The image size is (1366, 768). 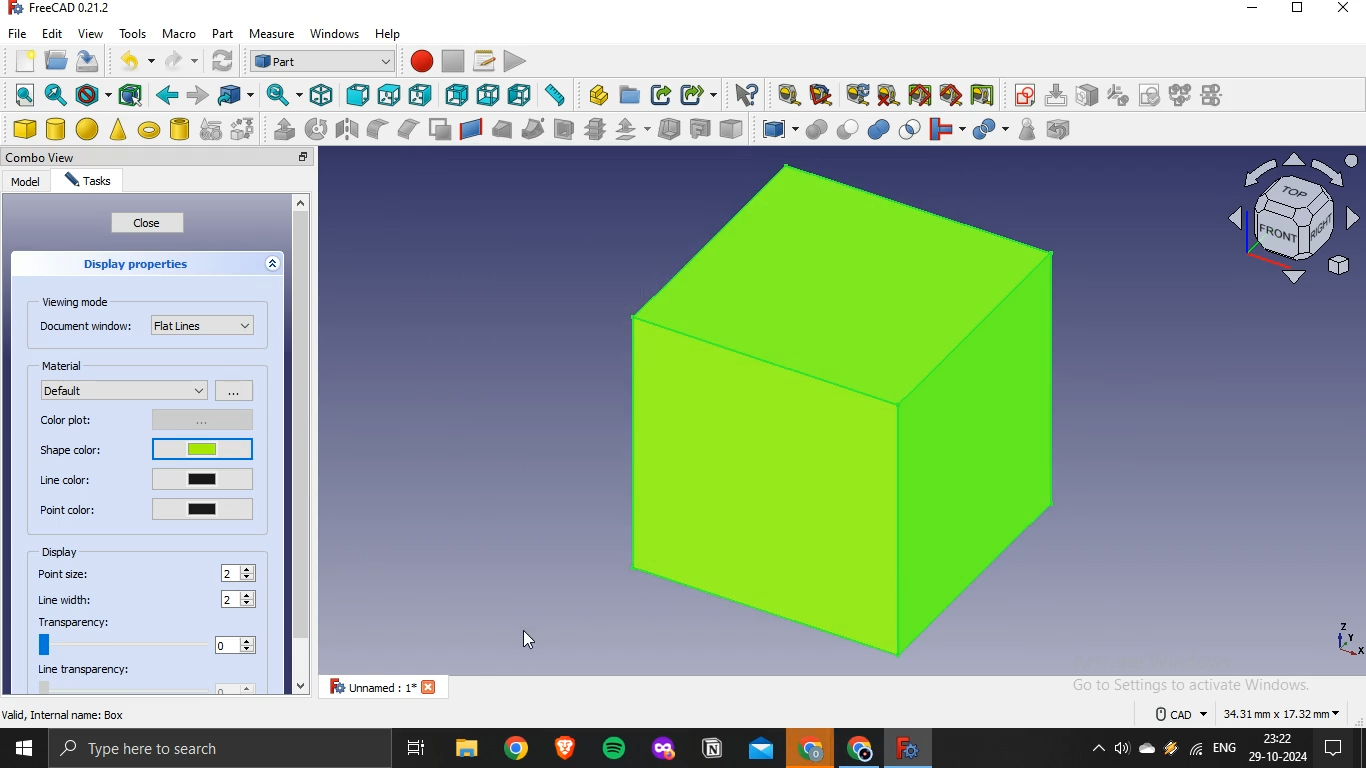 I want to click on start macro recording, so click(x=421, y=60).